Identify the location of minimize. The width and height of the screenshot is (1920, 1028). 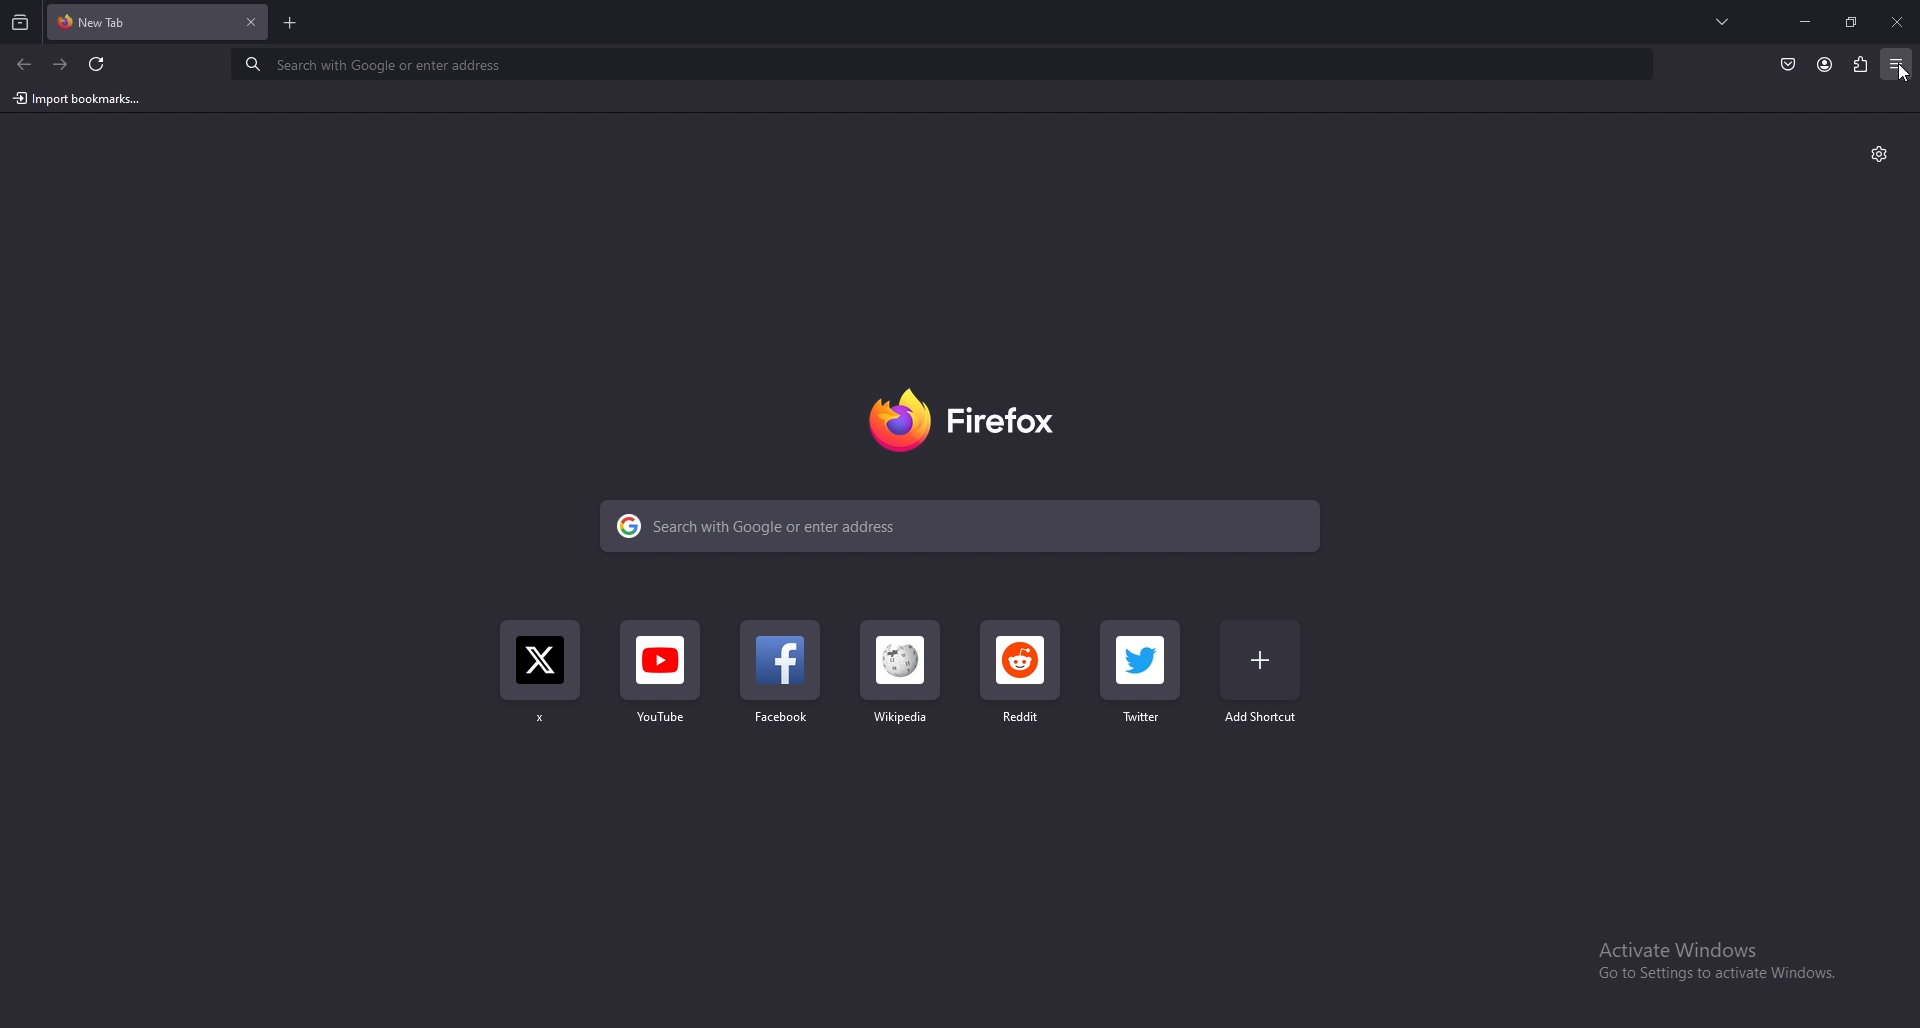
(1807, 21).